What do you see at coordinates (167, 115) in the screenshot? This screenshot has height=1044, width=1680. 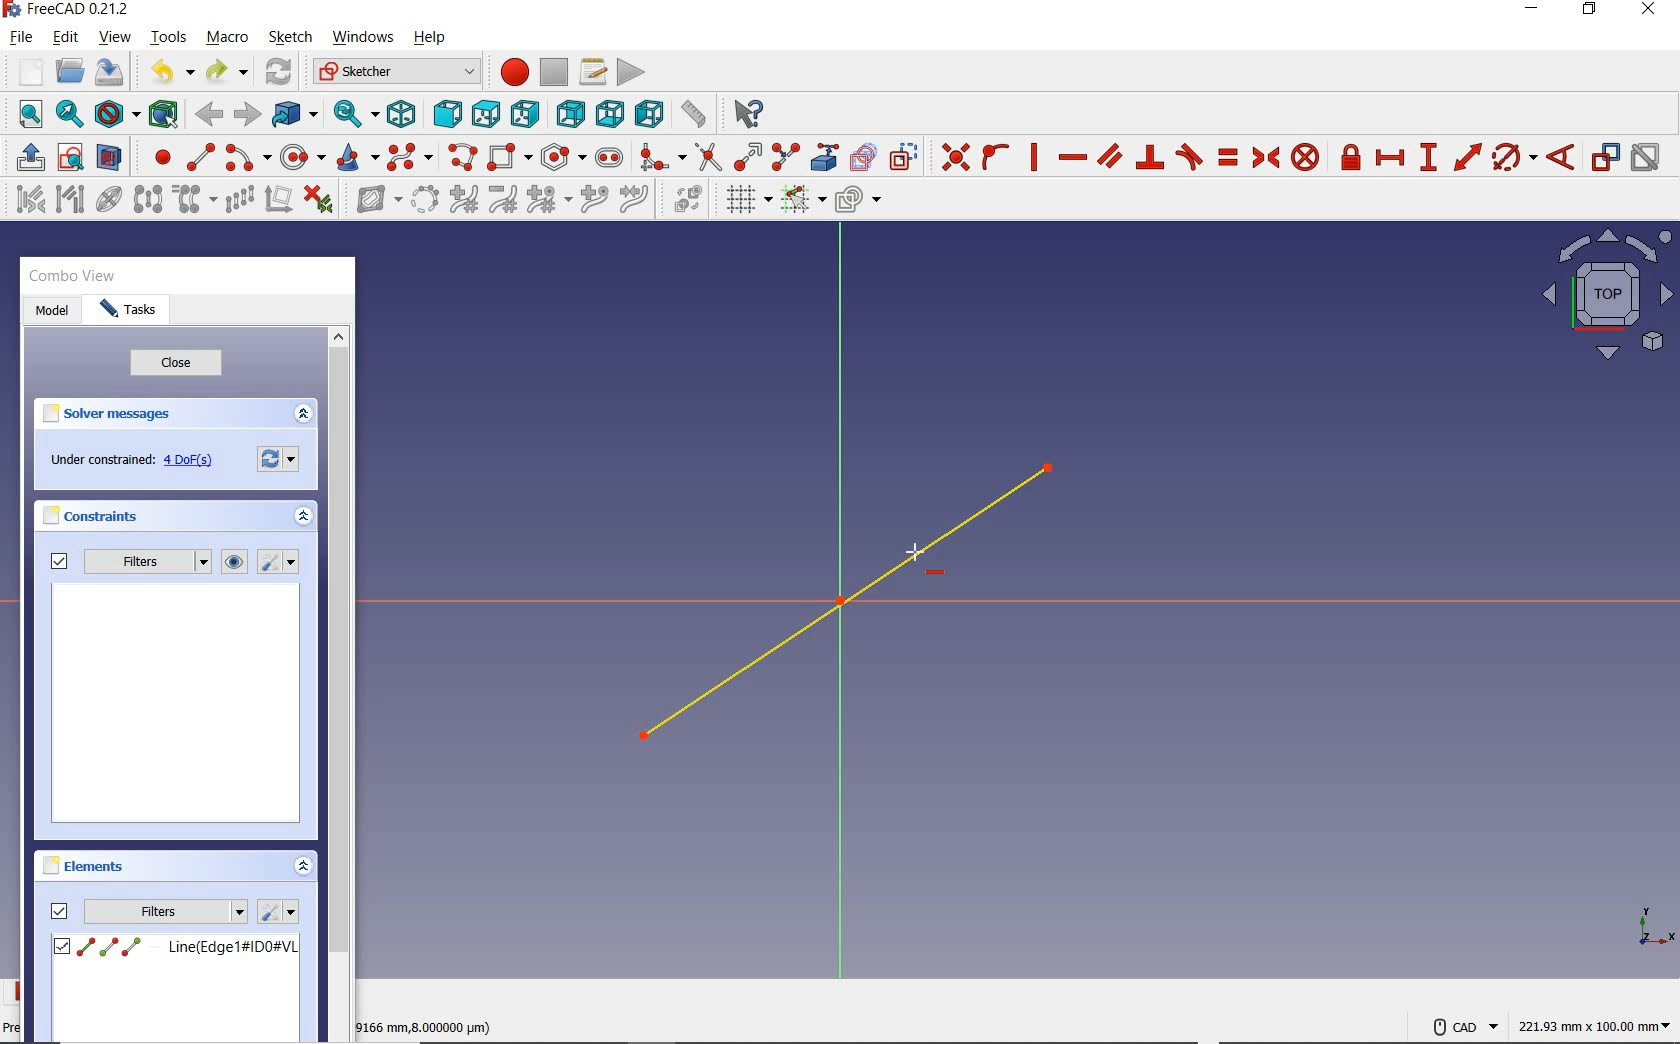 I see `BOUNDING BOX` at bounding box center [167, 115].